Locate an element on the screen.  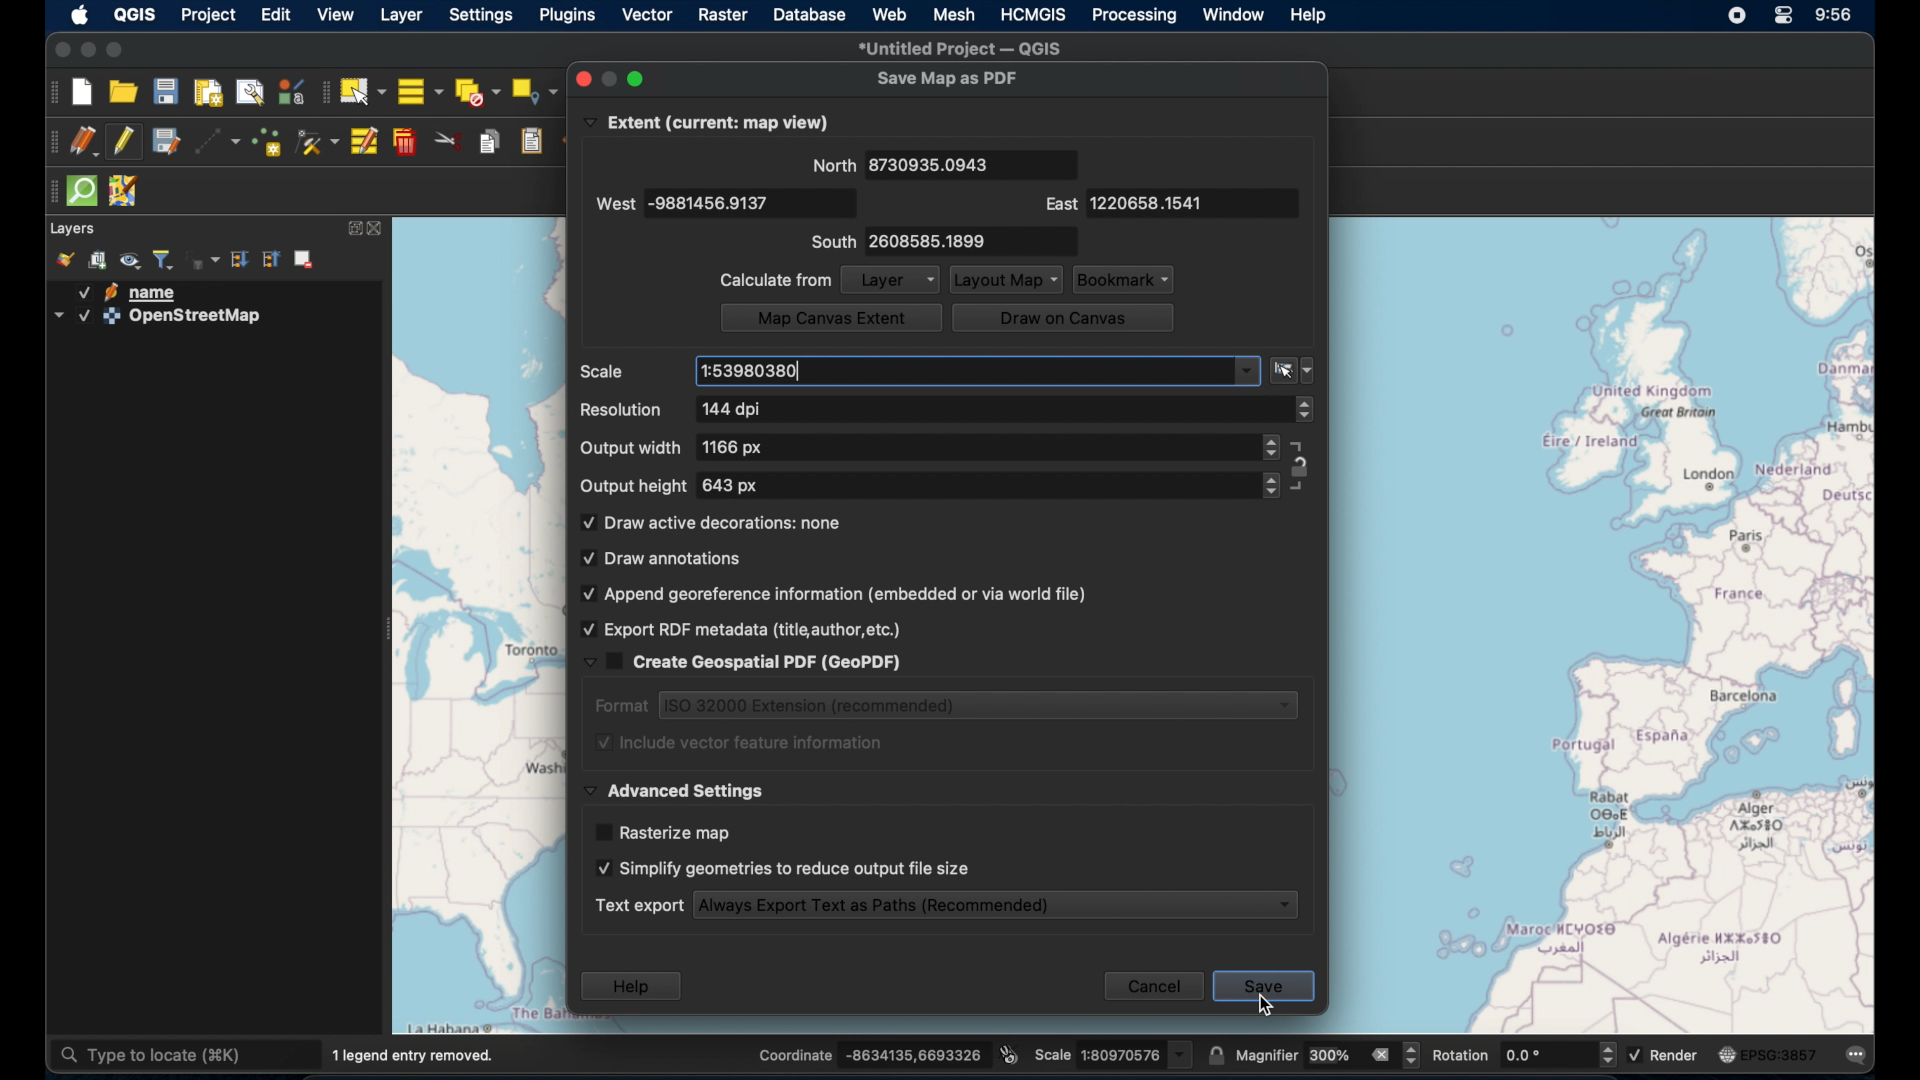
scale is located at coordinates (1115, 1053).